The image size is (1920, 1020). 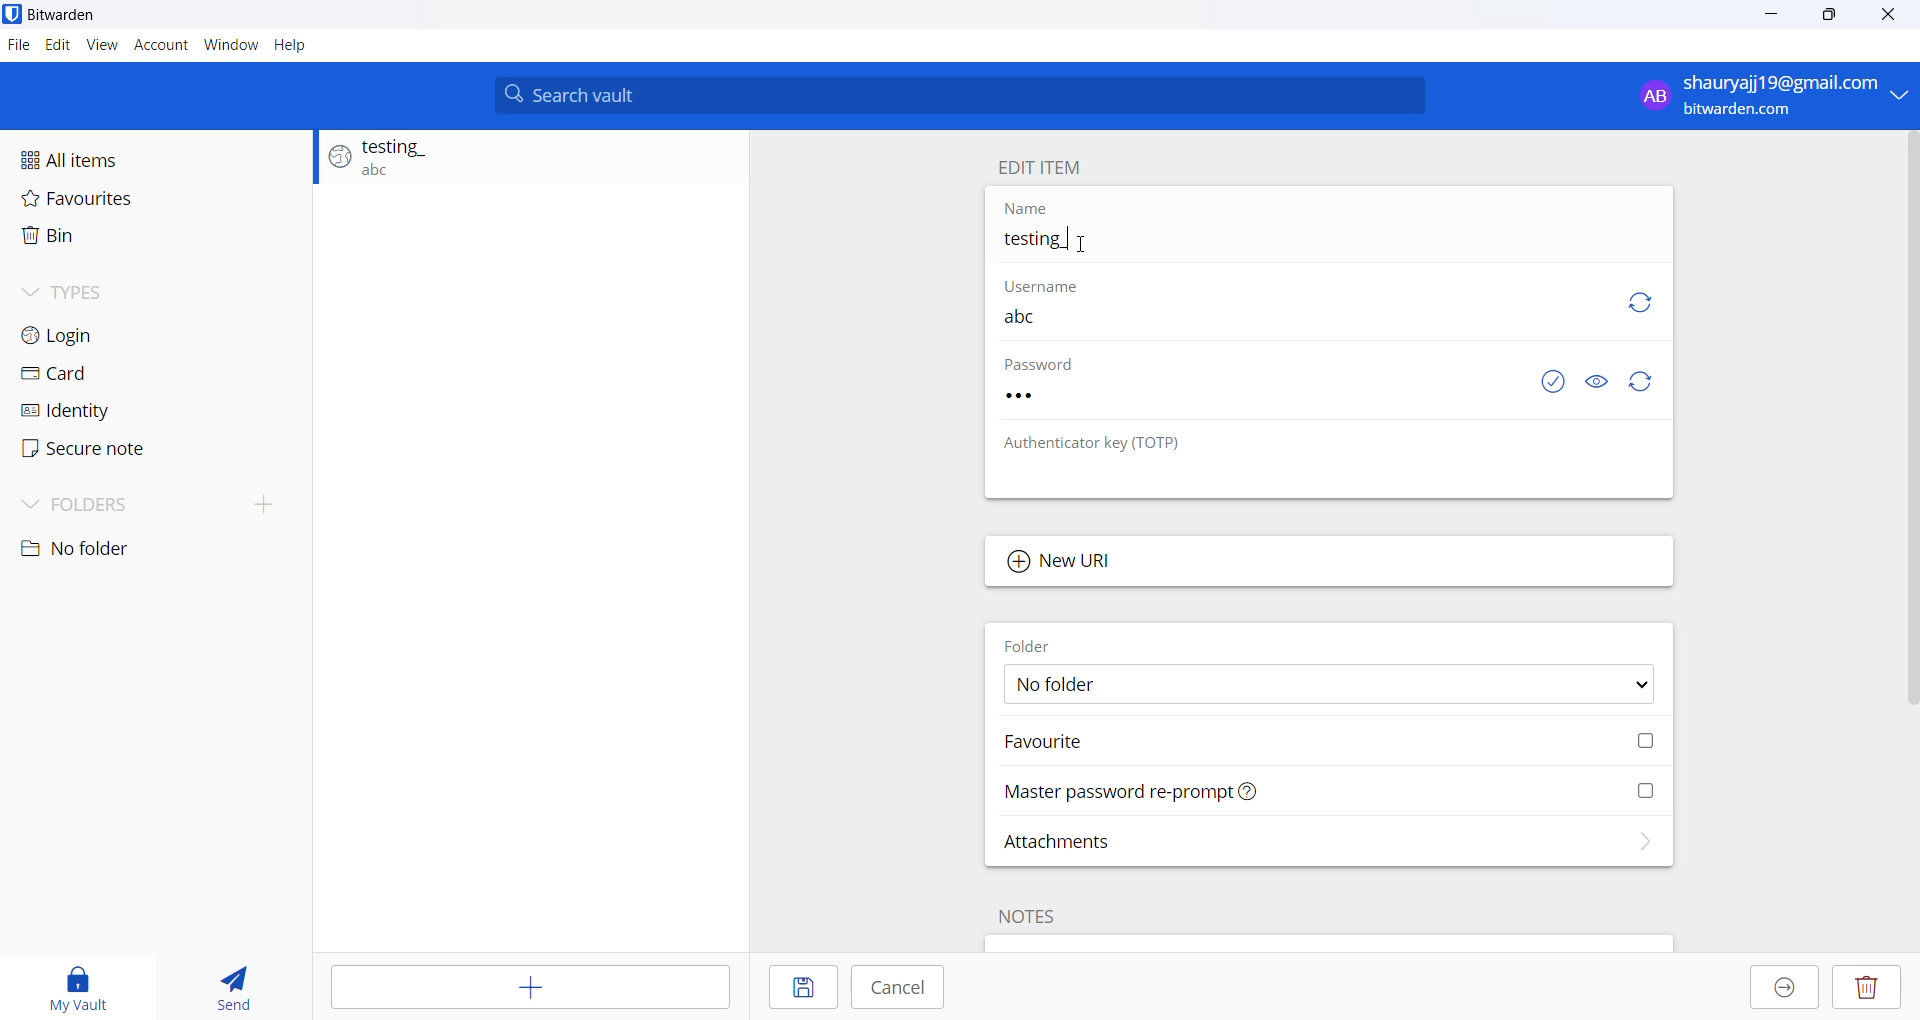 I want to click on Add item, so click(x=527, y=988).